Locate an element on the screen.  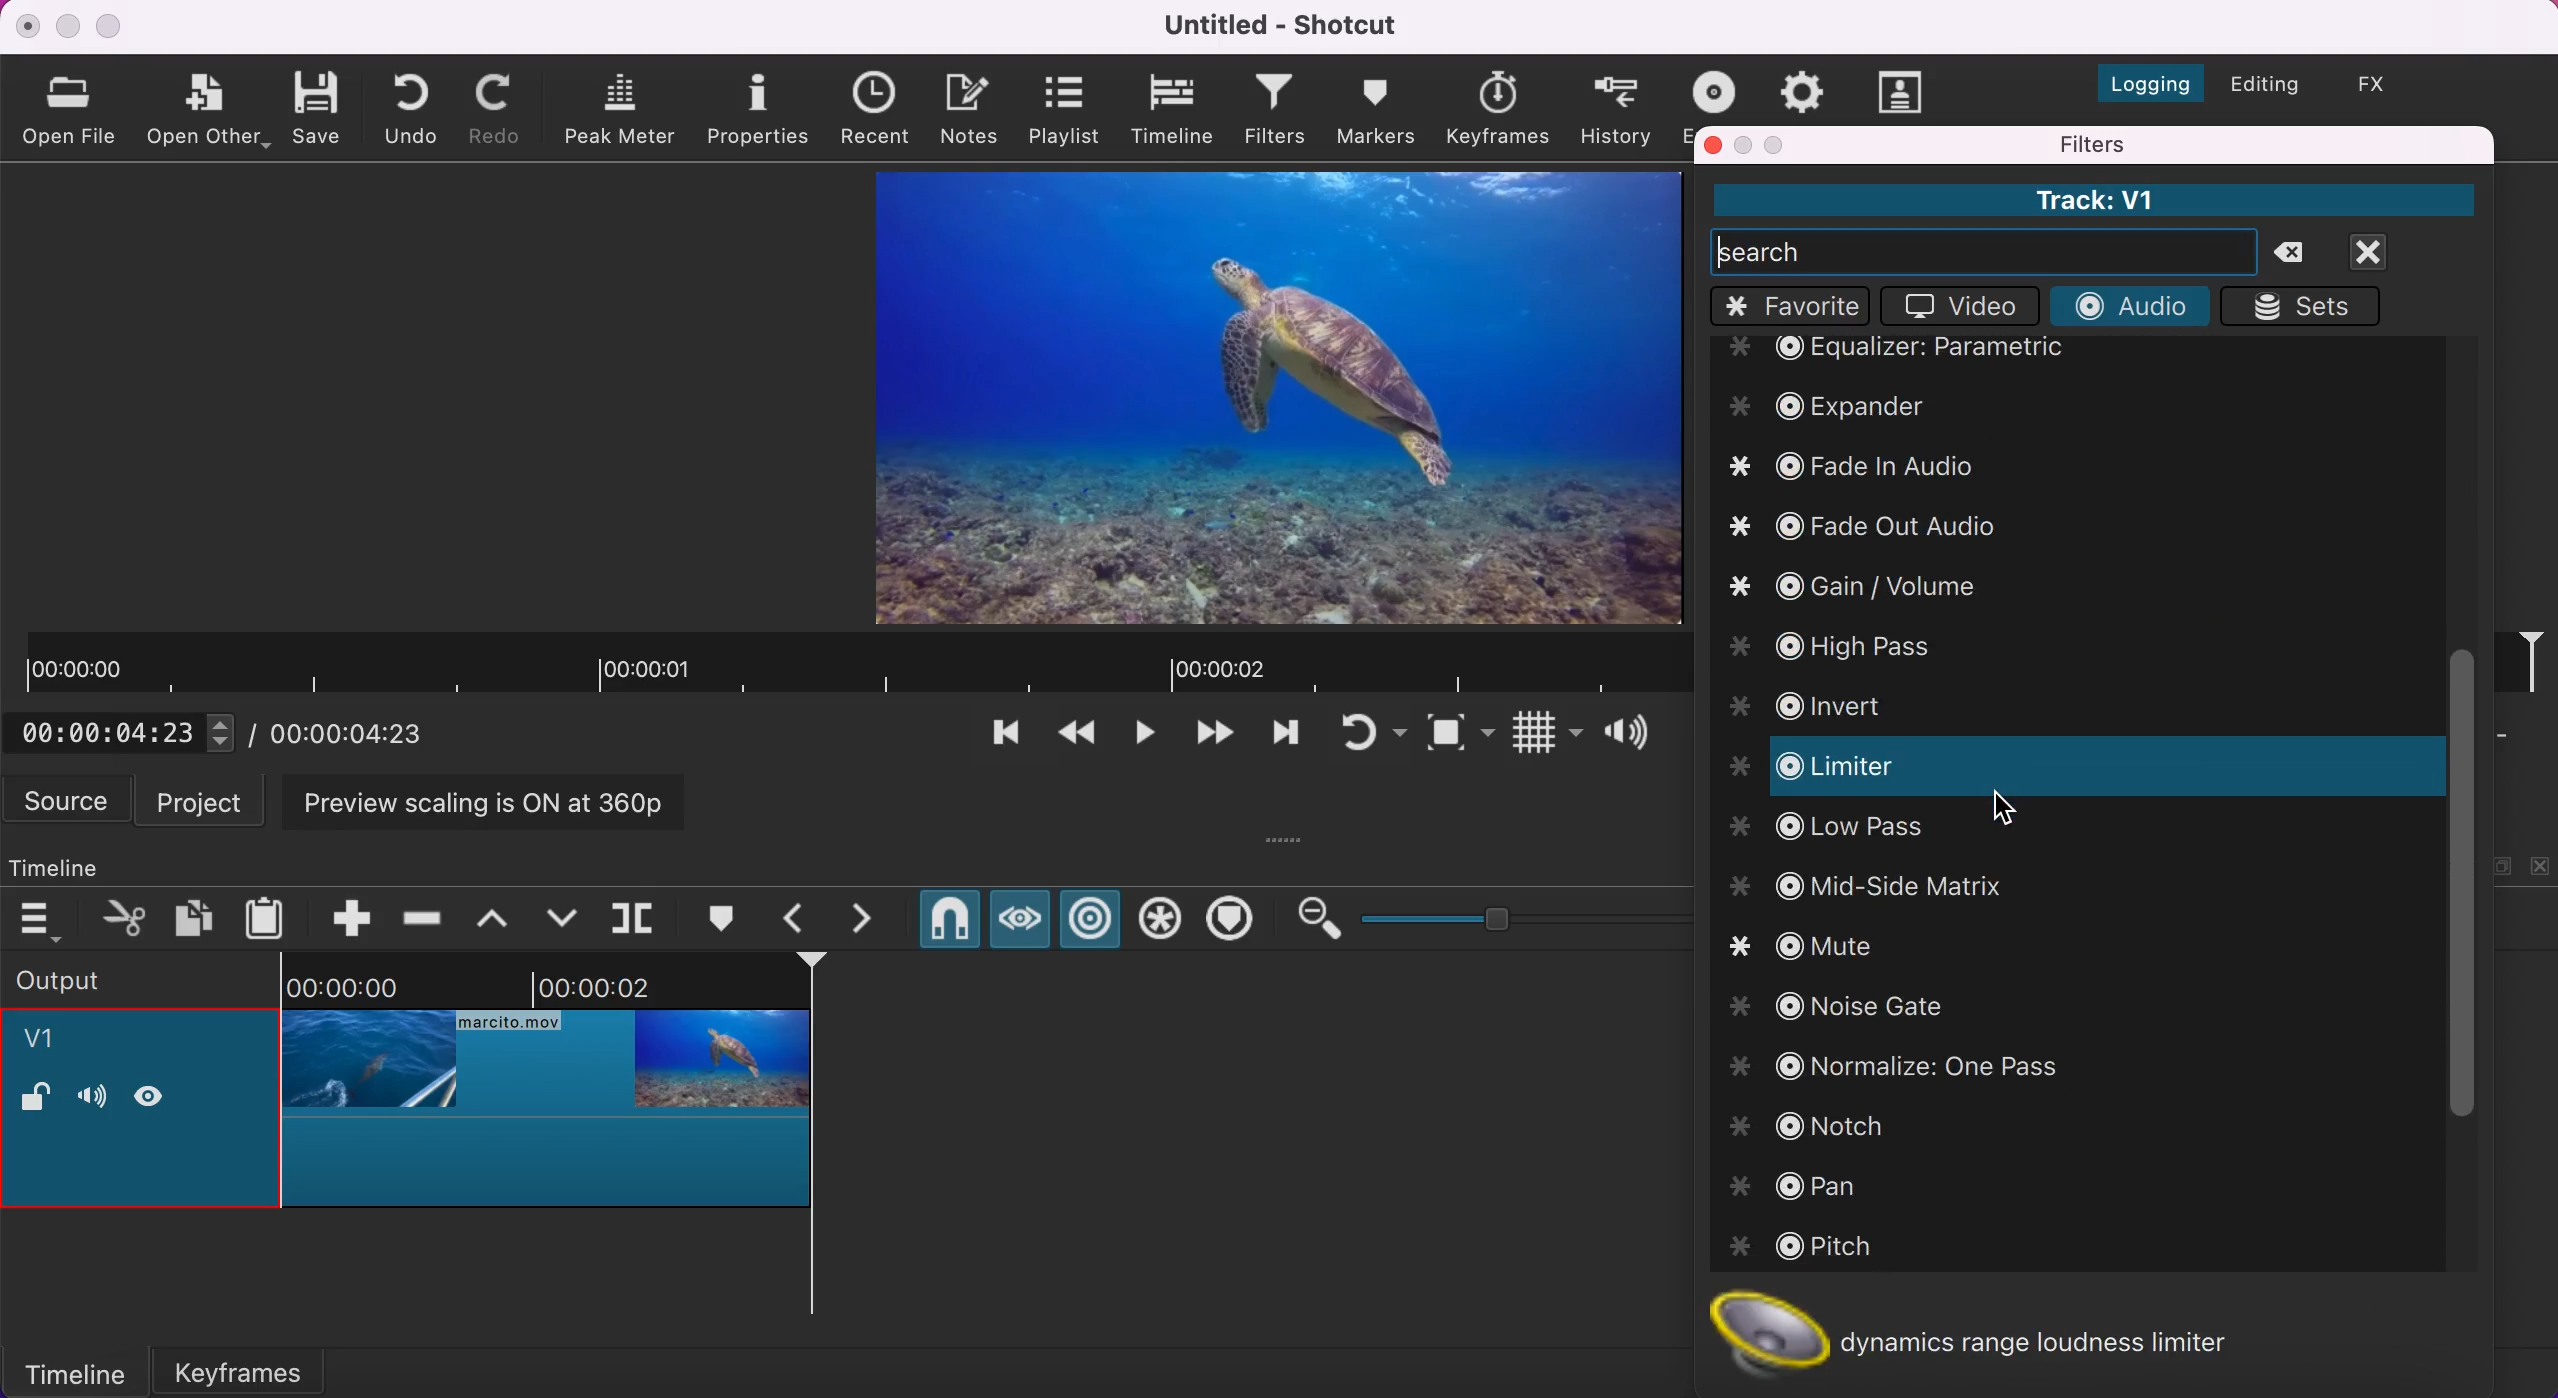
pitch is located at coordinates (1823, 1250).